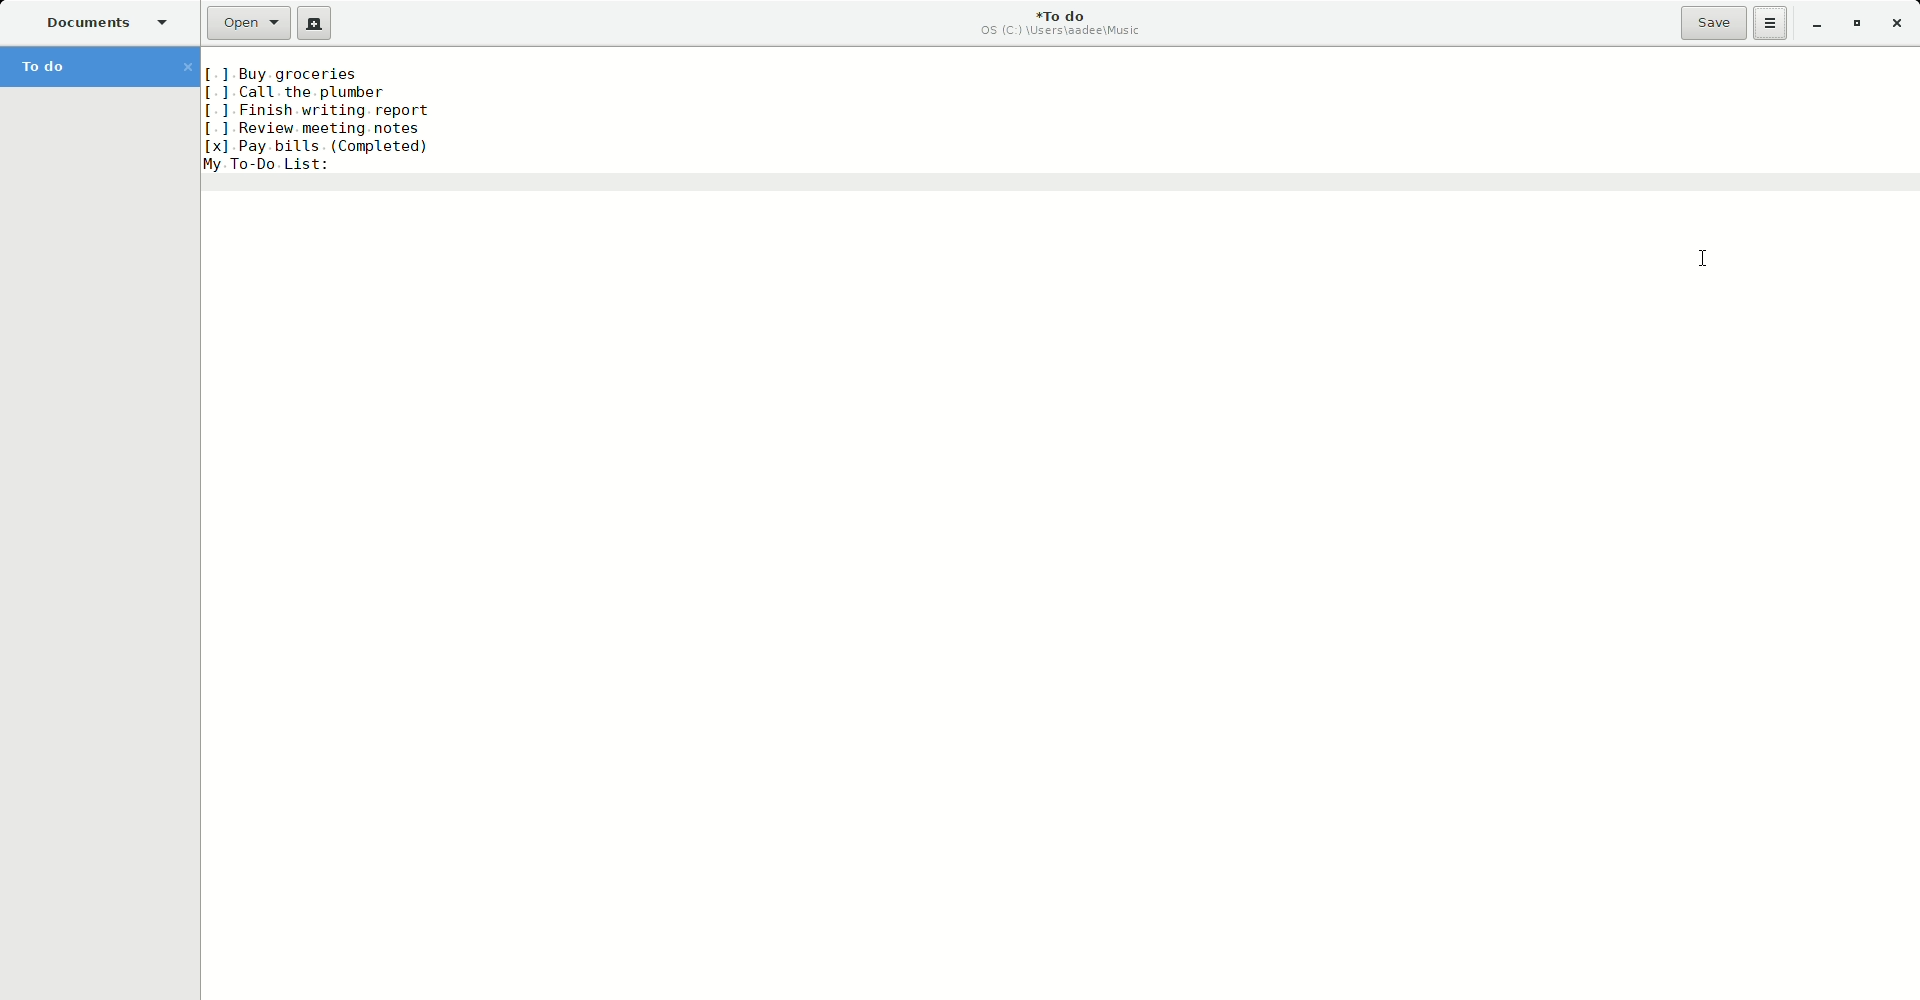 The width and height of the screenshot is (1920, 1000). I want to click on Documents, so click(107, 22).